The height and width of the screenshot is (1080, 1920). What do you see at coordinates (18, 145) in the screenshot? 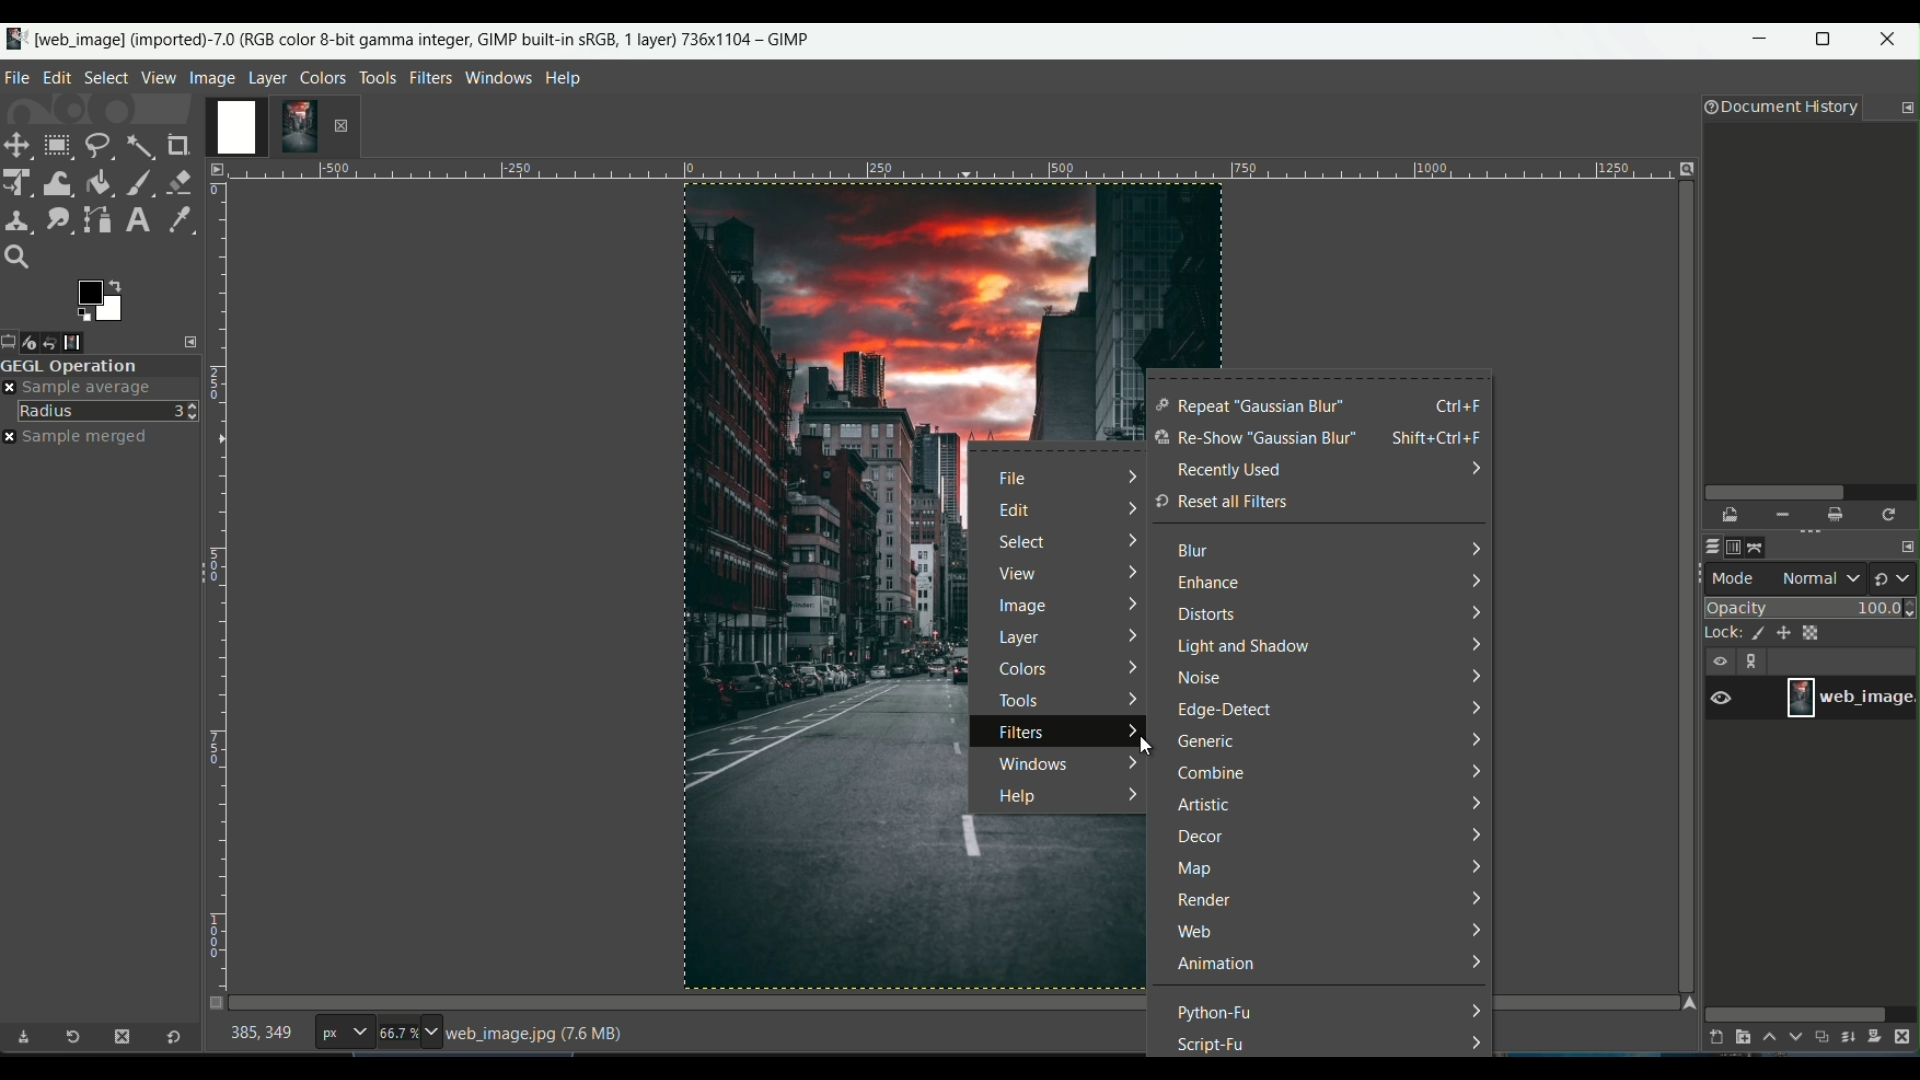
I see `move tool` at bounding box center [18, 145].